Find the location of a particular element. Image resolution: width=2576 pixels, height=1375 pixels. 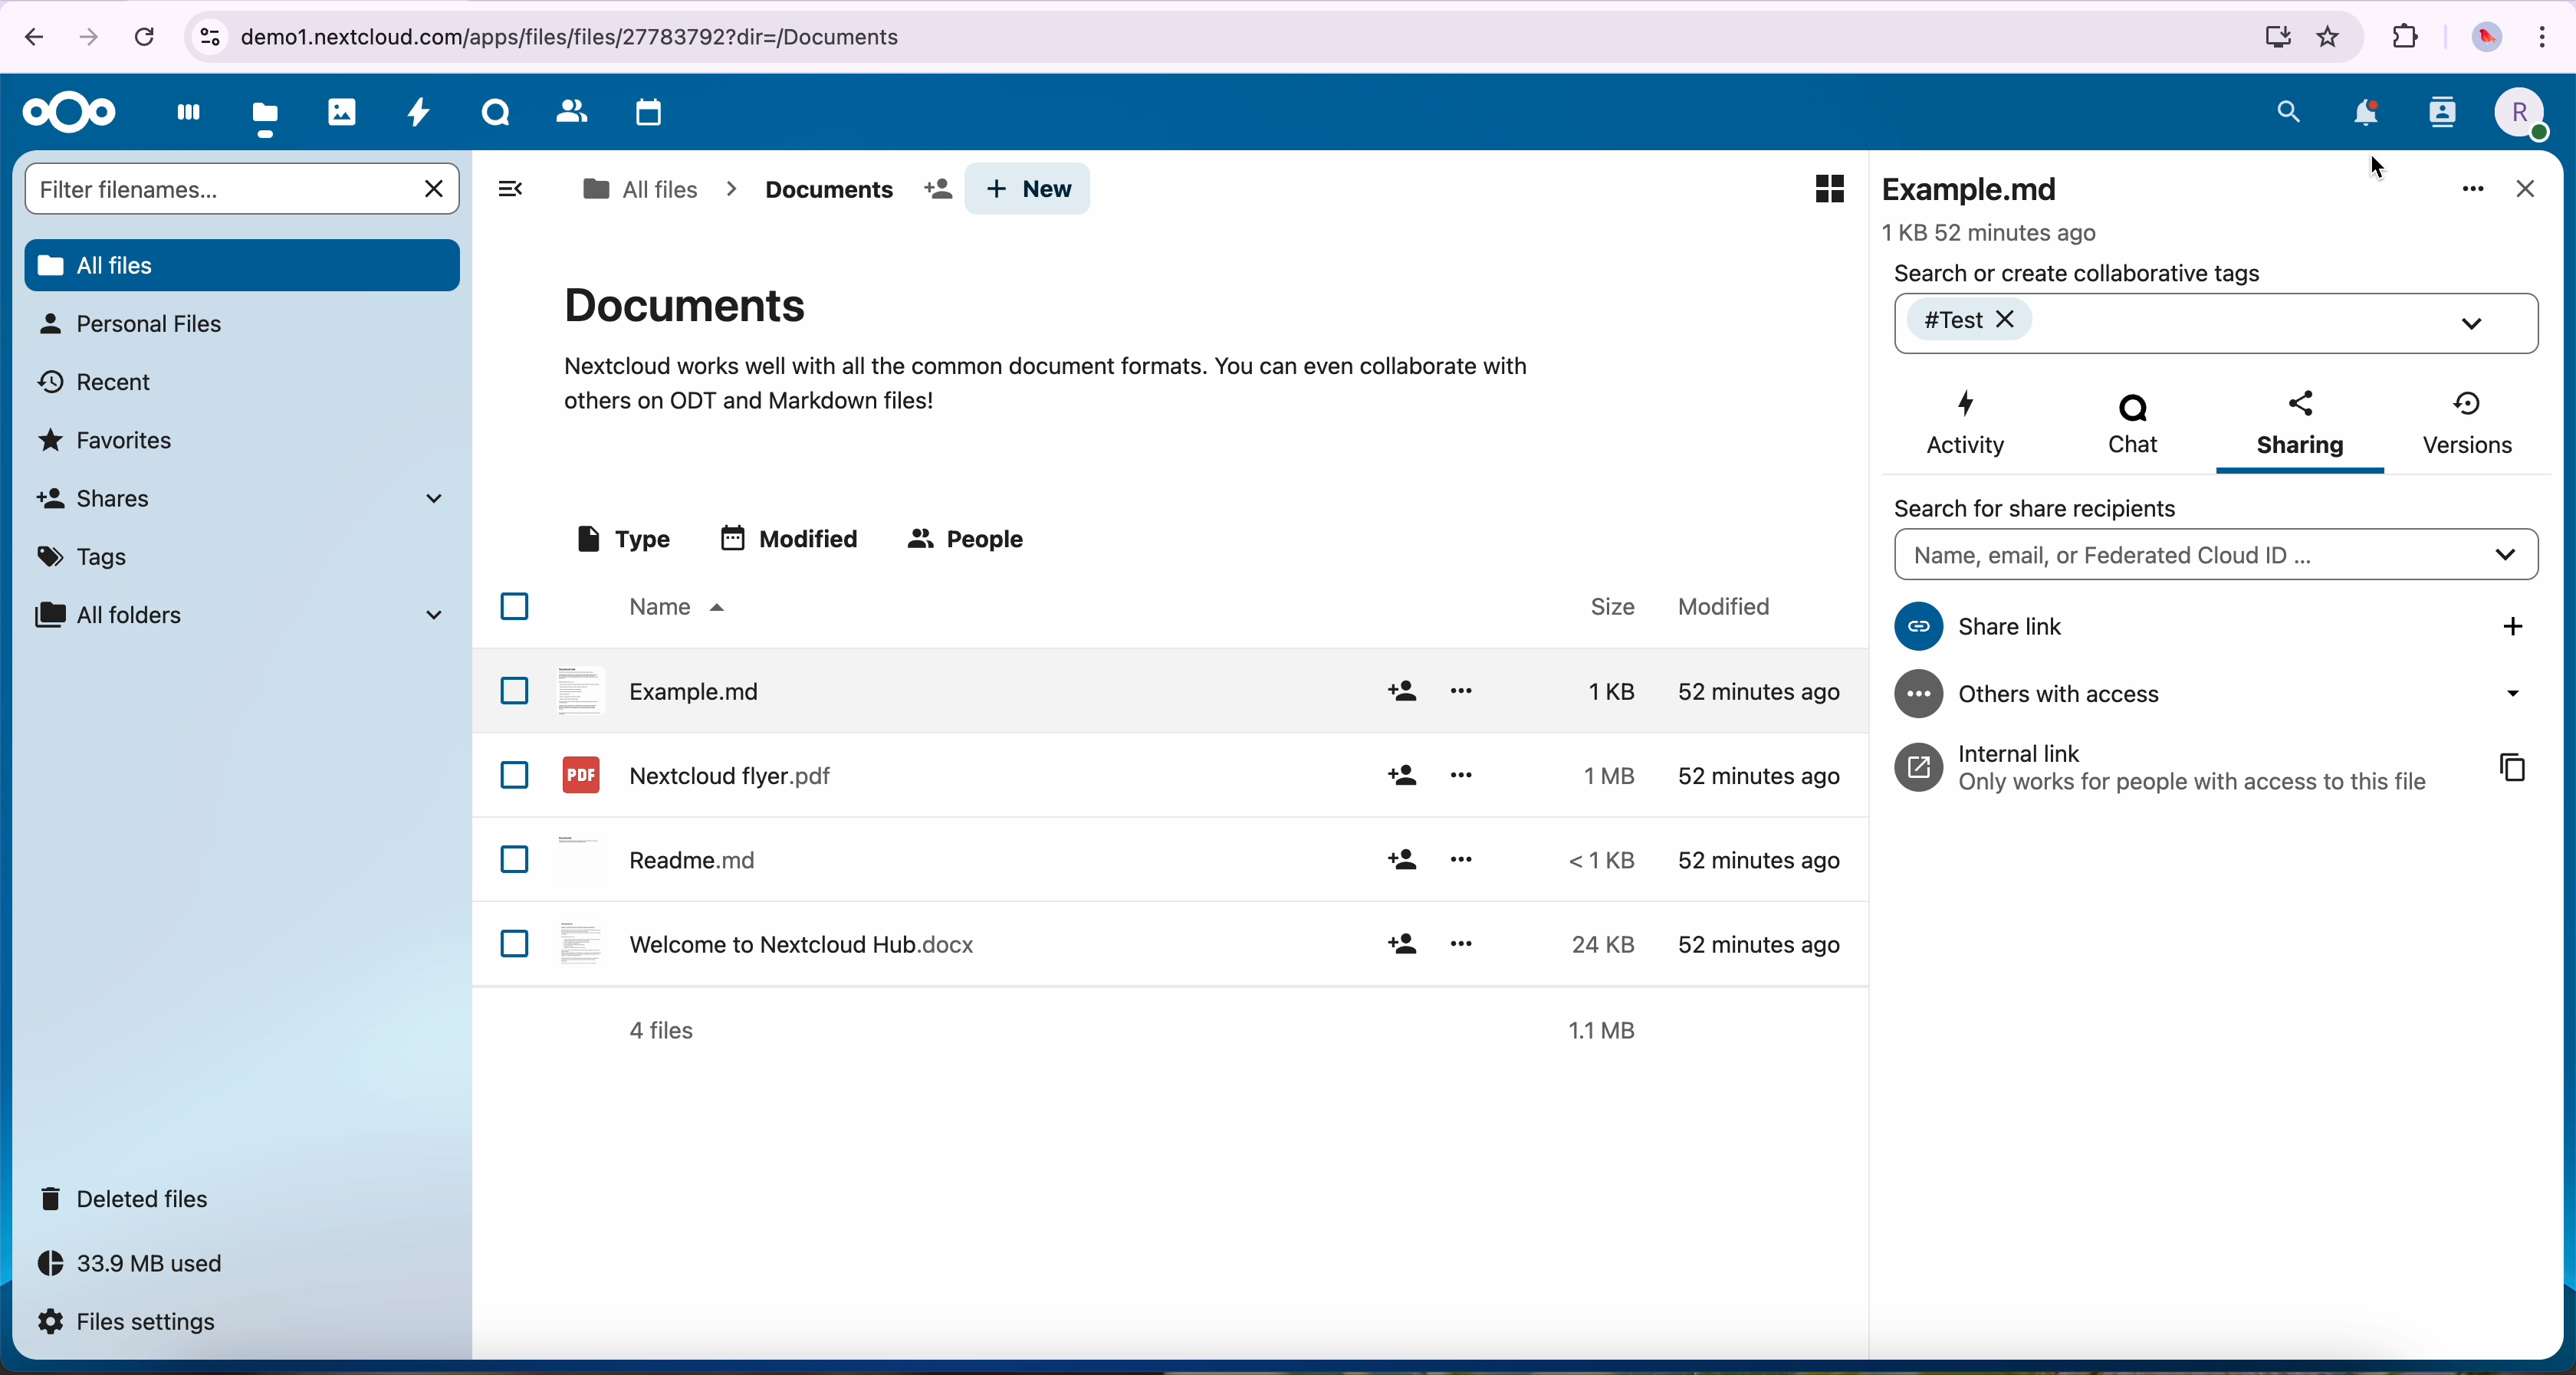

search is located at coordinates (2289, 111).